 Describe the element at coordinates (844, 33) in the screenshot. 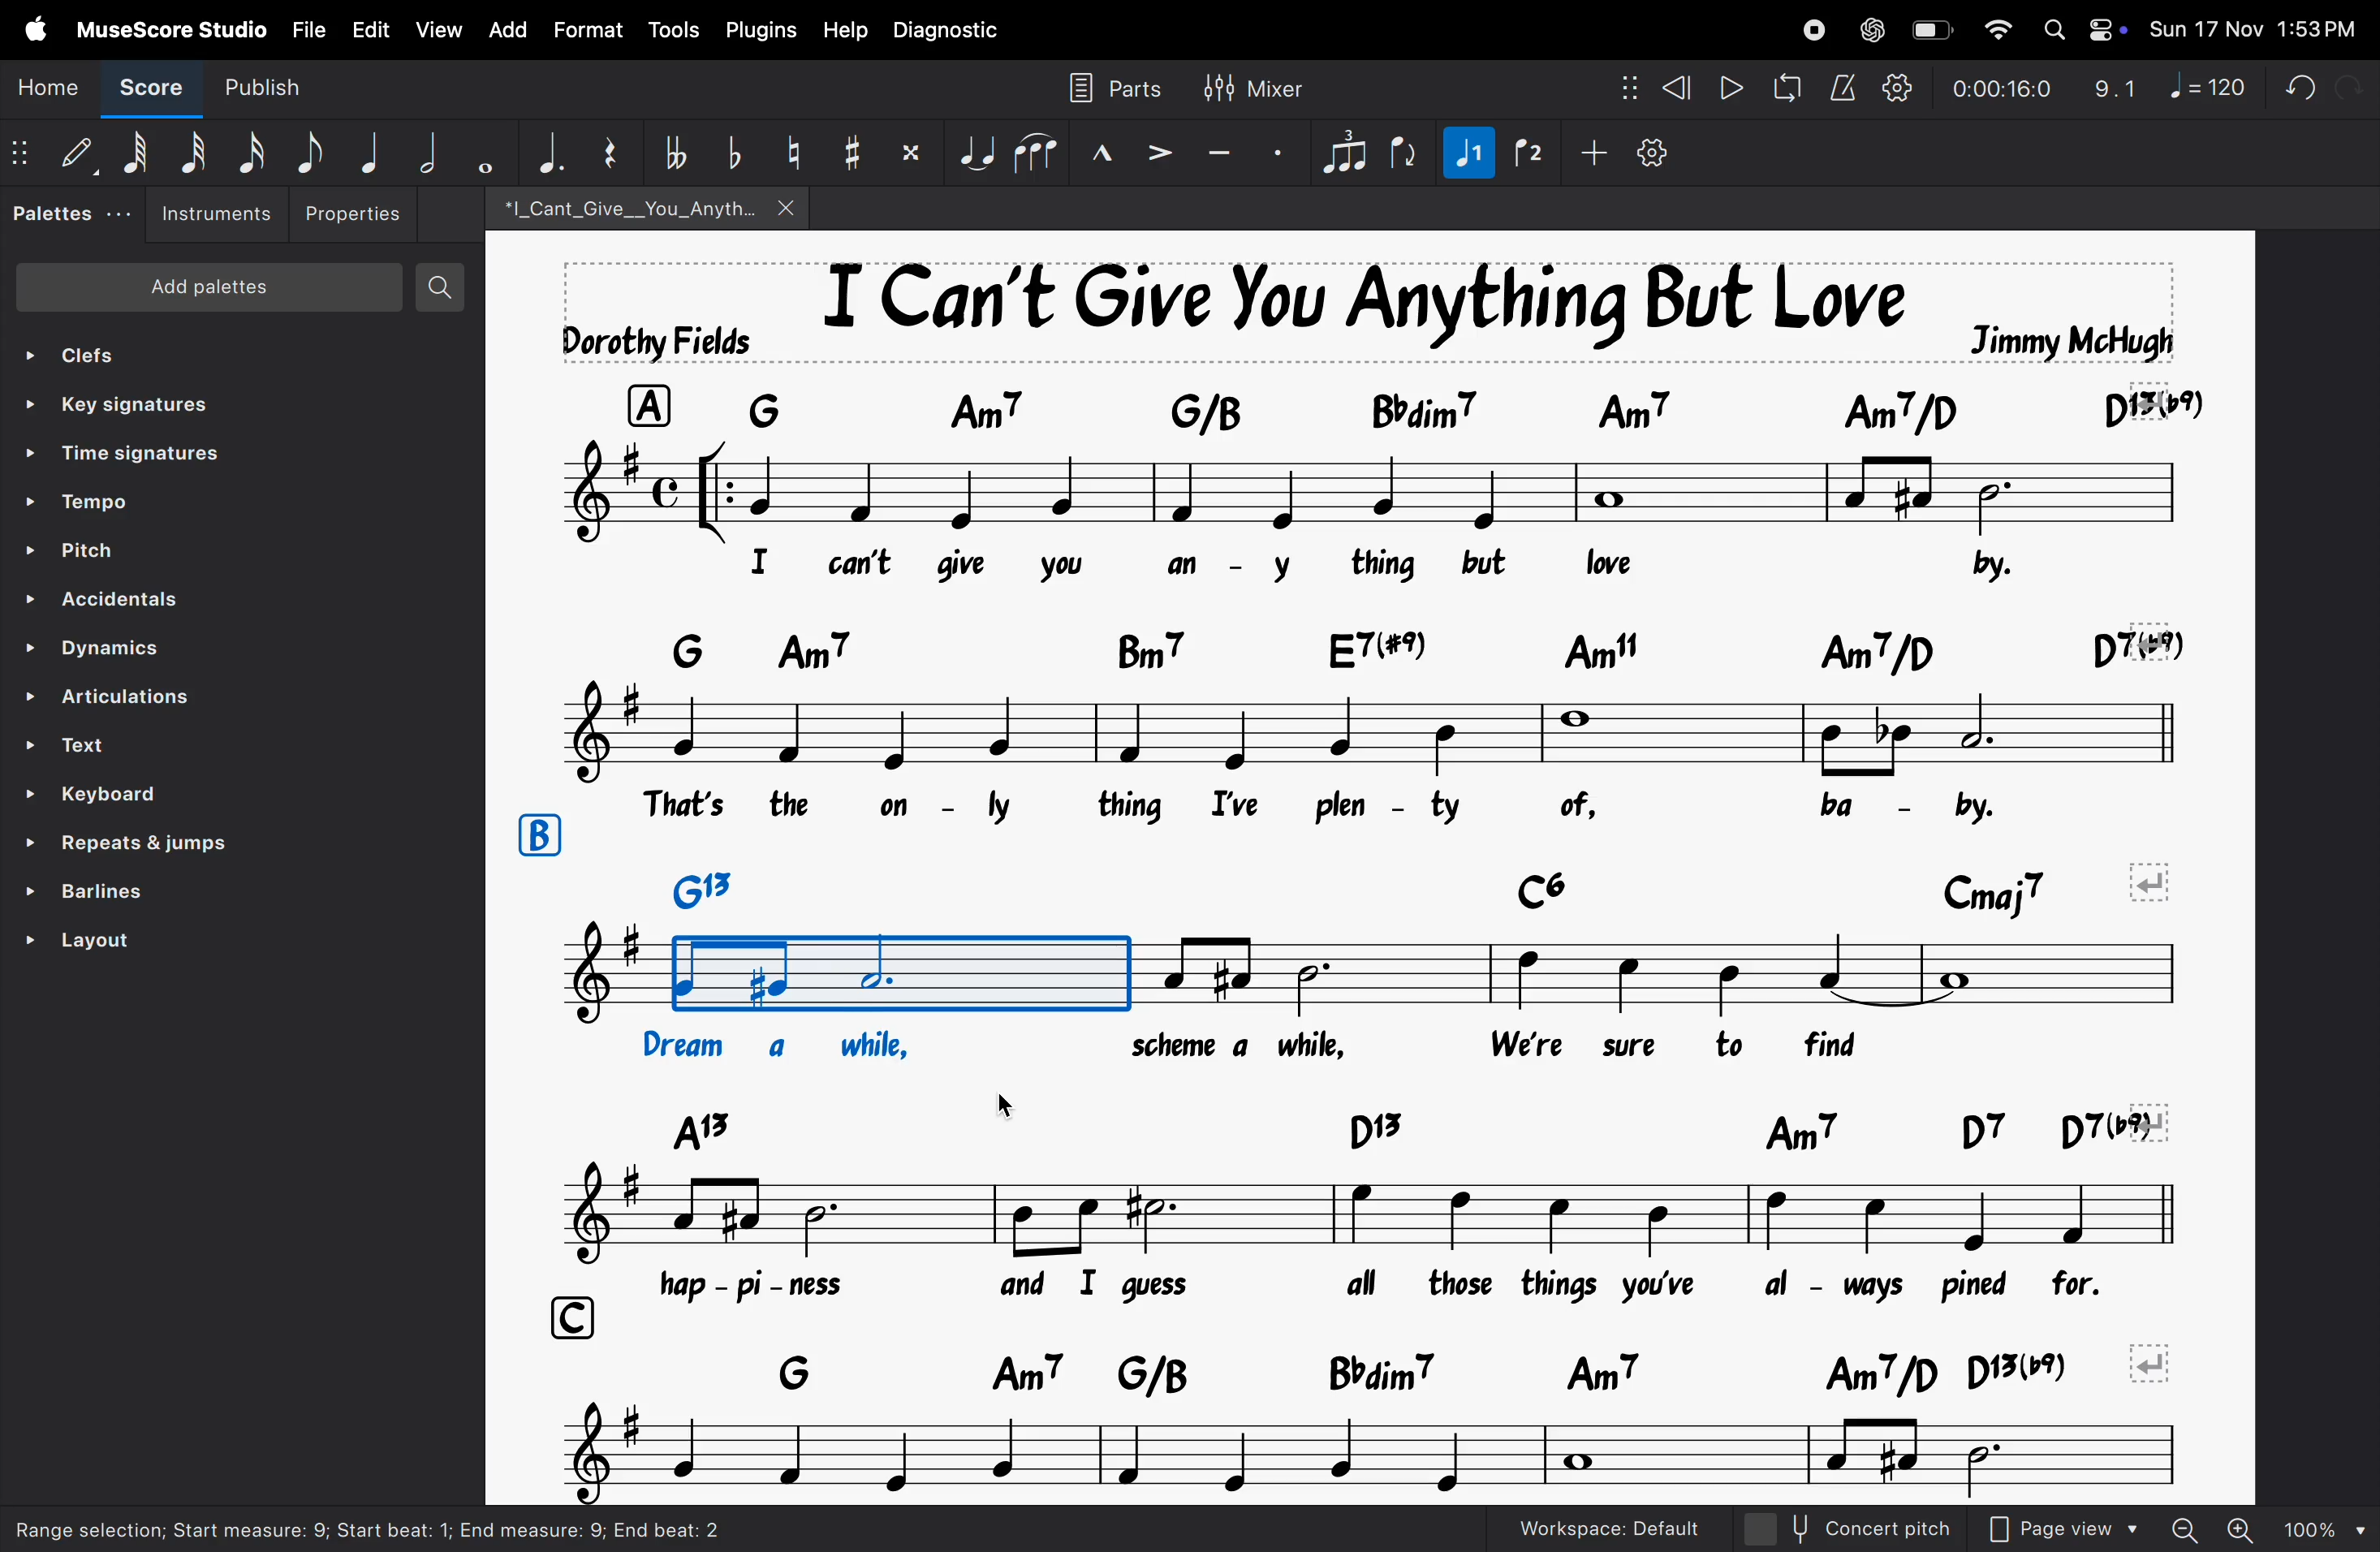

I see `help` at that location.